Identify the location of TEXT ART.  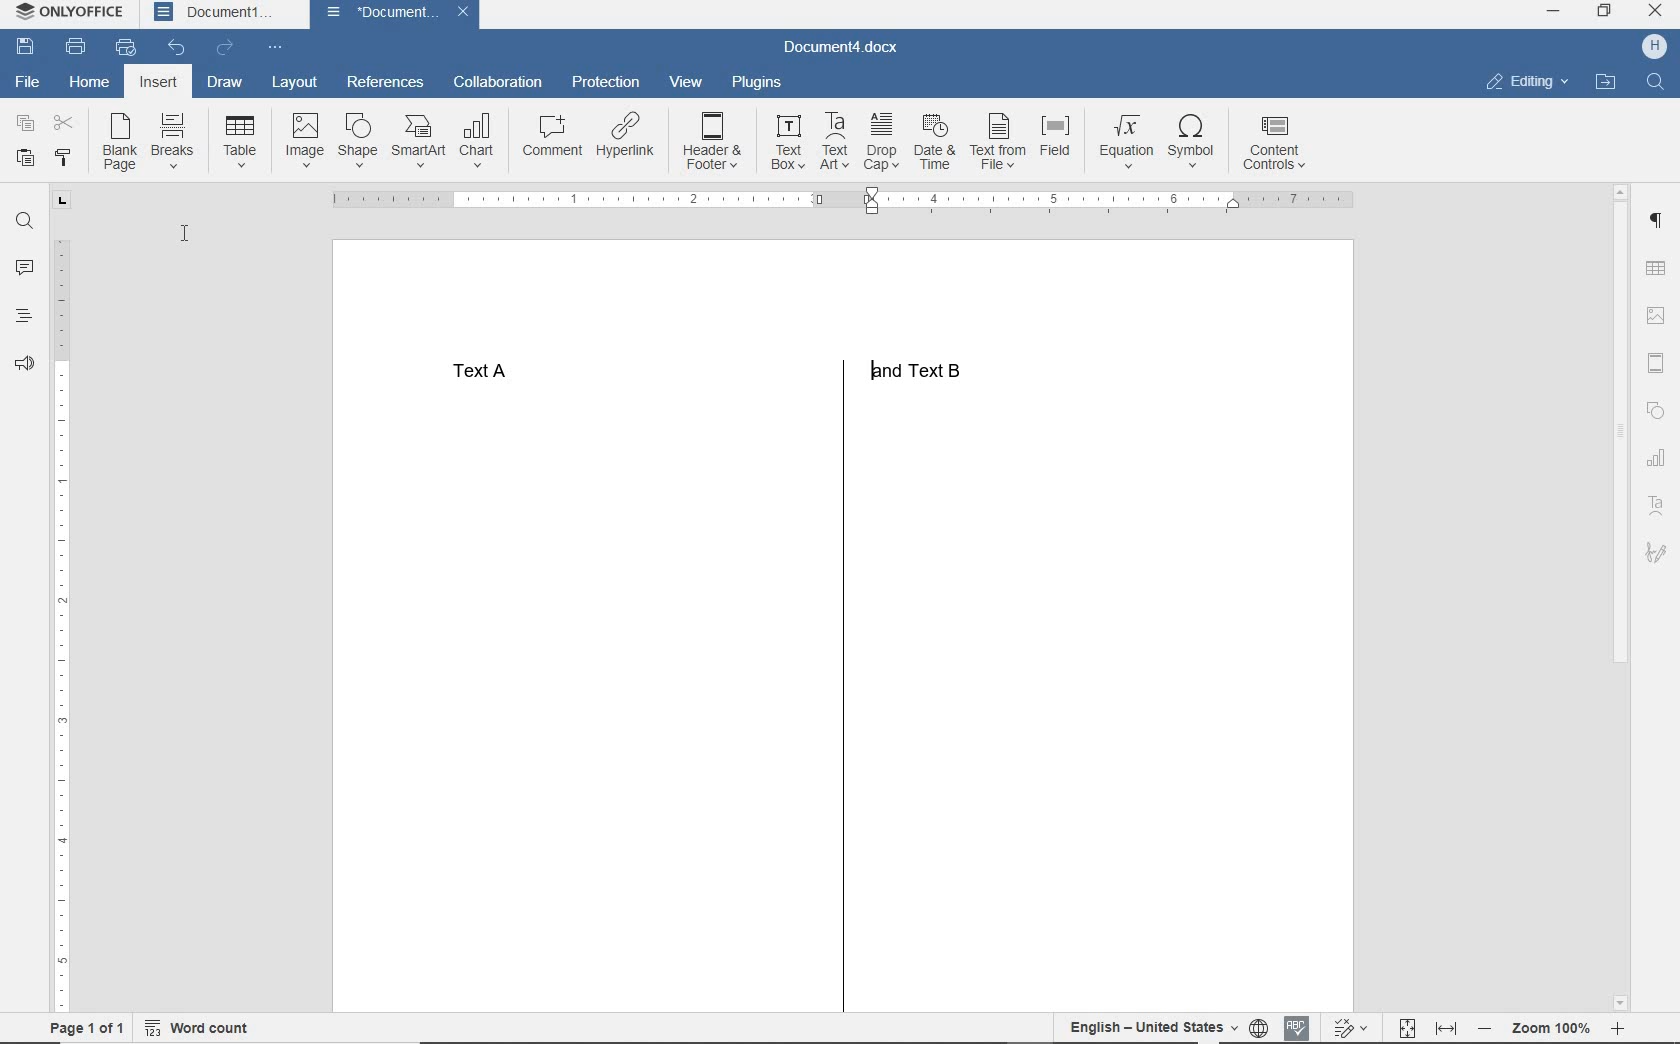
(834, 142).